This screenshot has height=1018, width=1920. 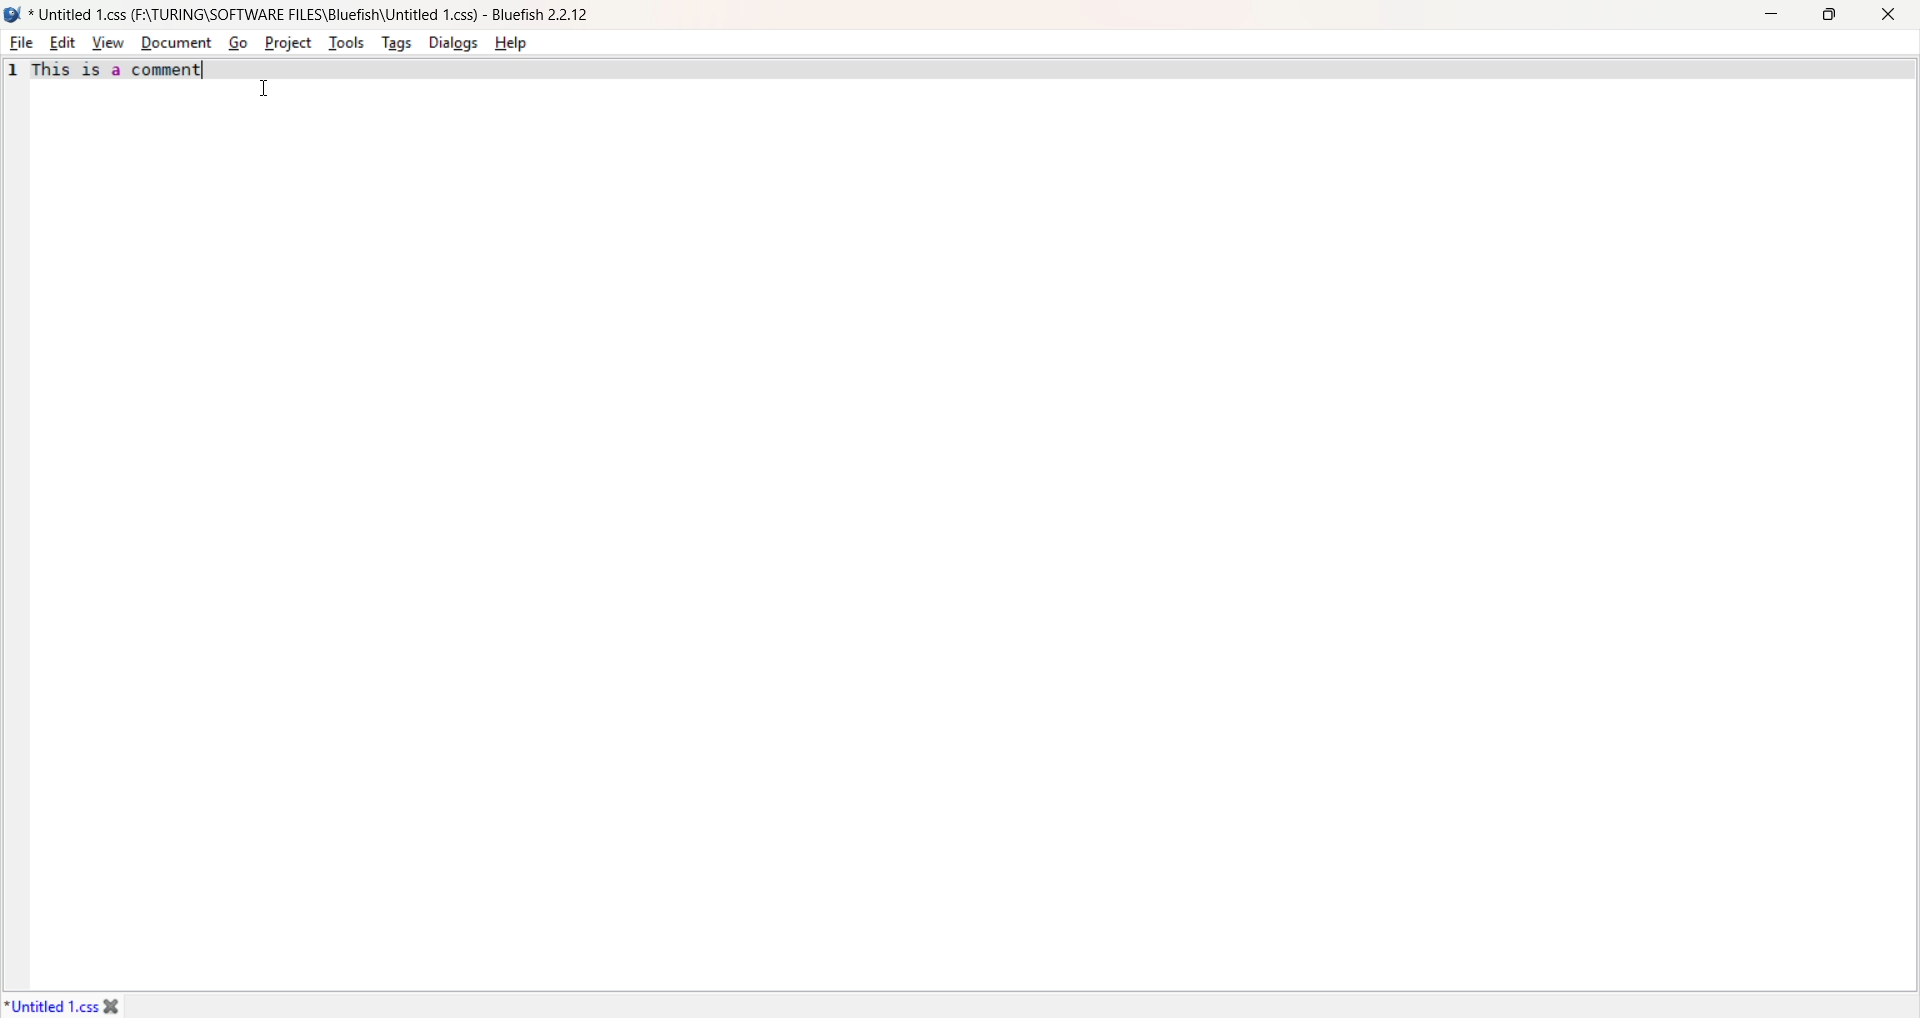 I want to click on Tags, so click(x=399, y=42).